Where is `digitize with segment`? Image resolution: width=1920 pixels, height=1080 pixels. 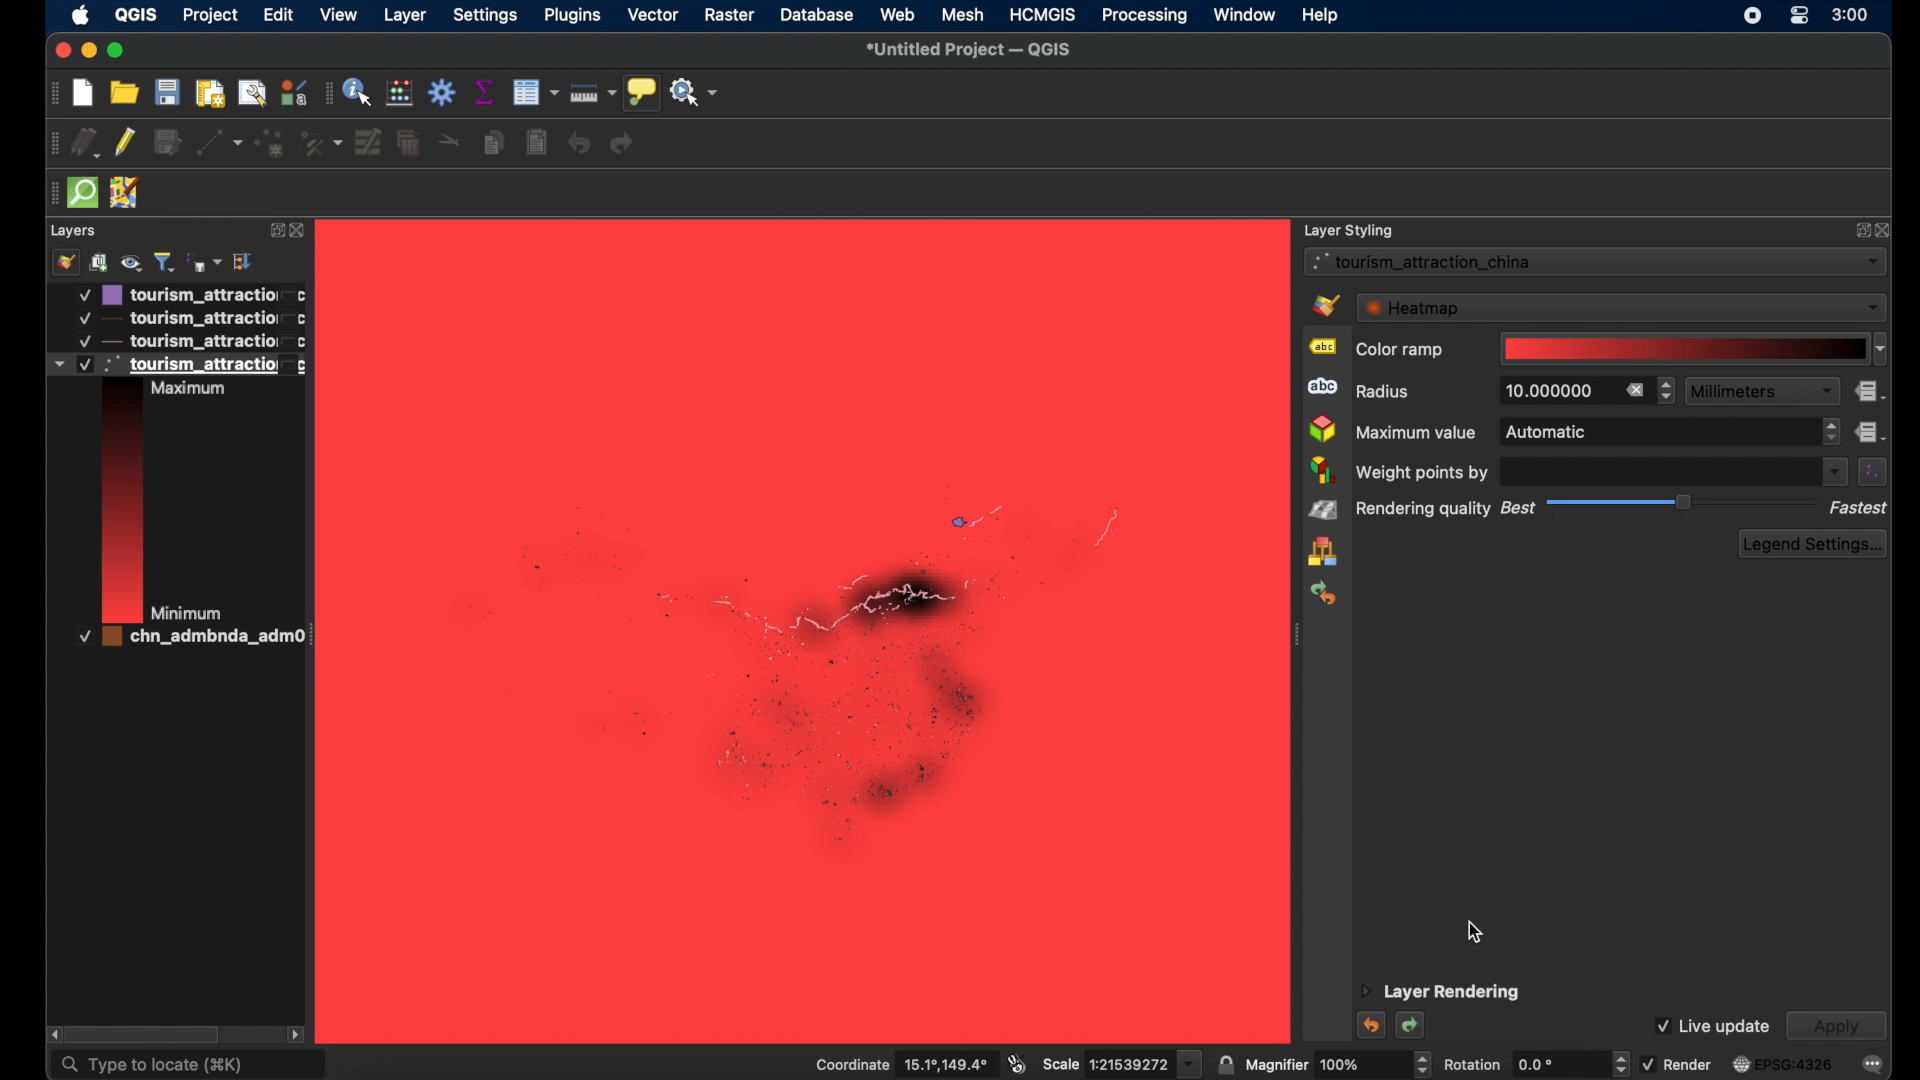
digitize with segment is located at coordinates (222, 143).